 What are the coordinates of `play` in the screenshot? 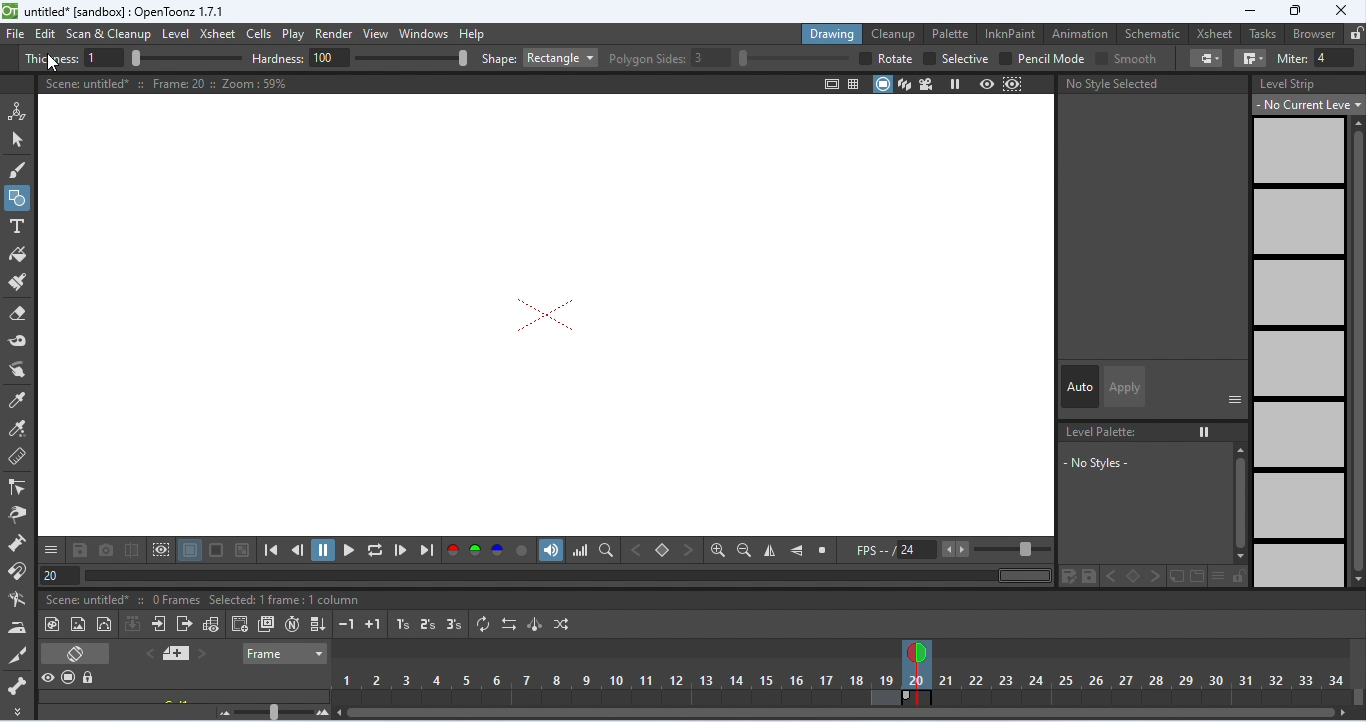 It's located at (292, 35).